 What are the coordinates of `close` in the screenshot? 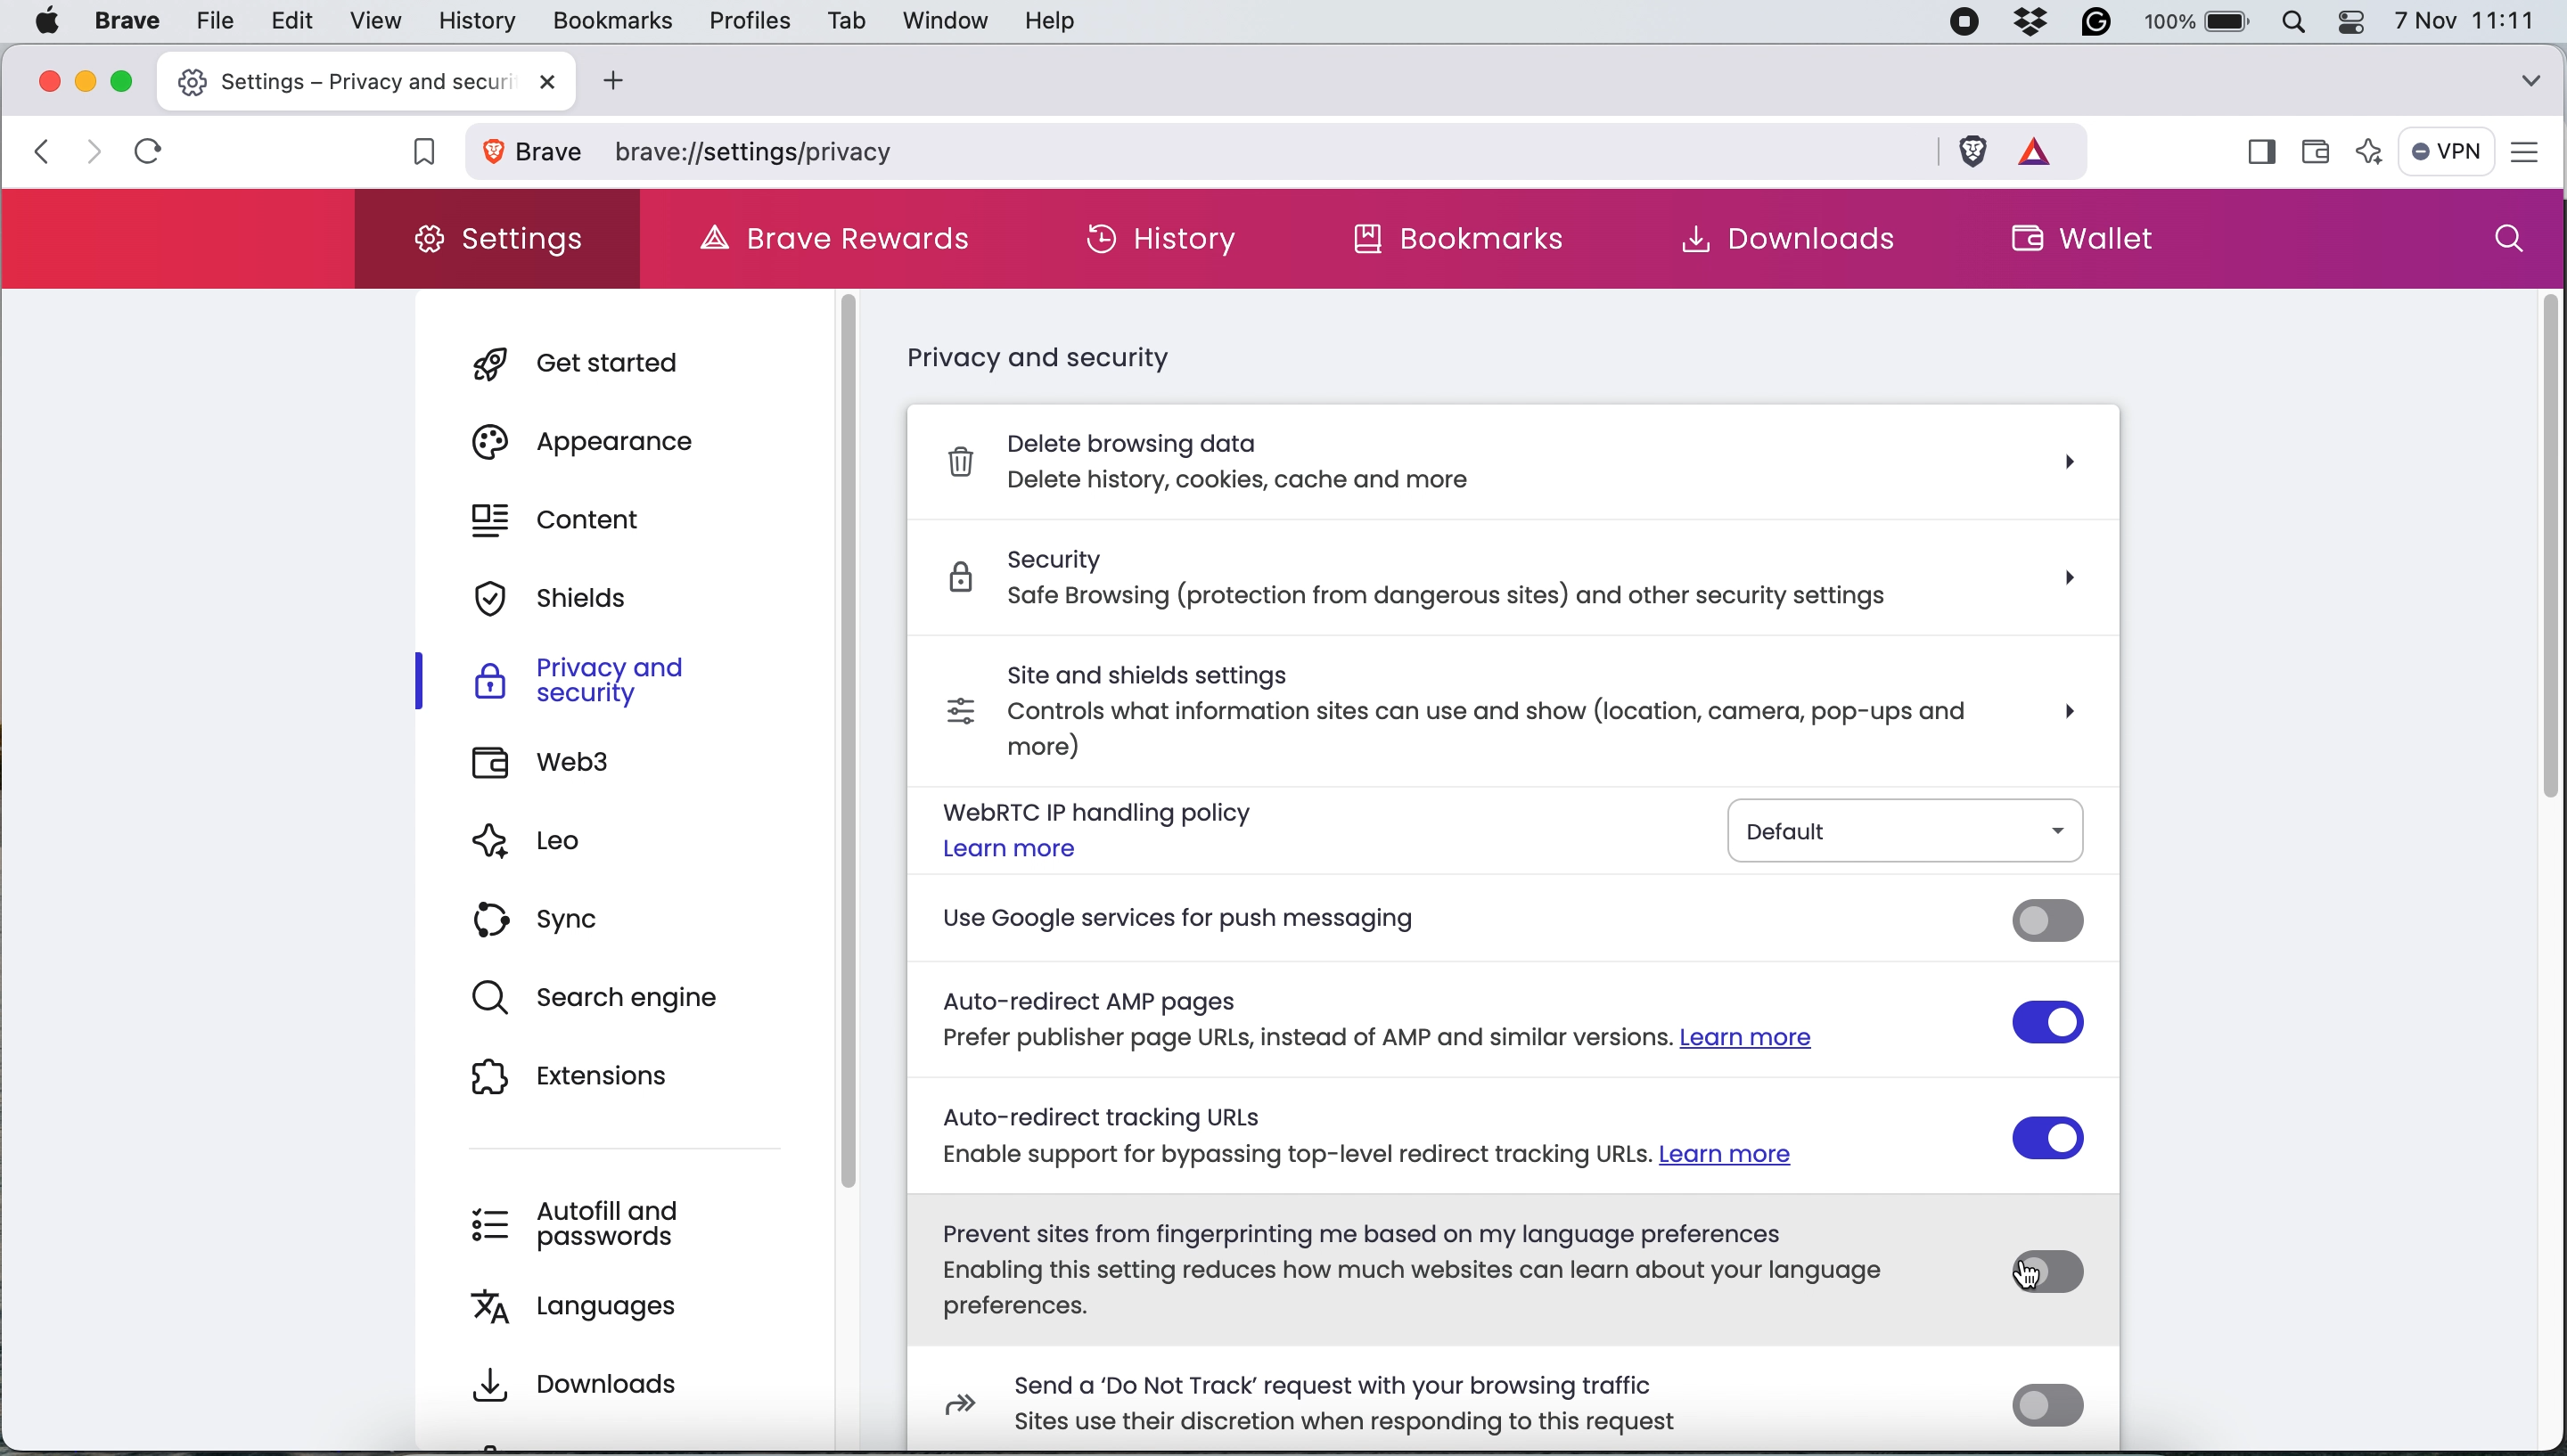 It's located at (46, 81).